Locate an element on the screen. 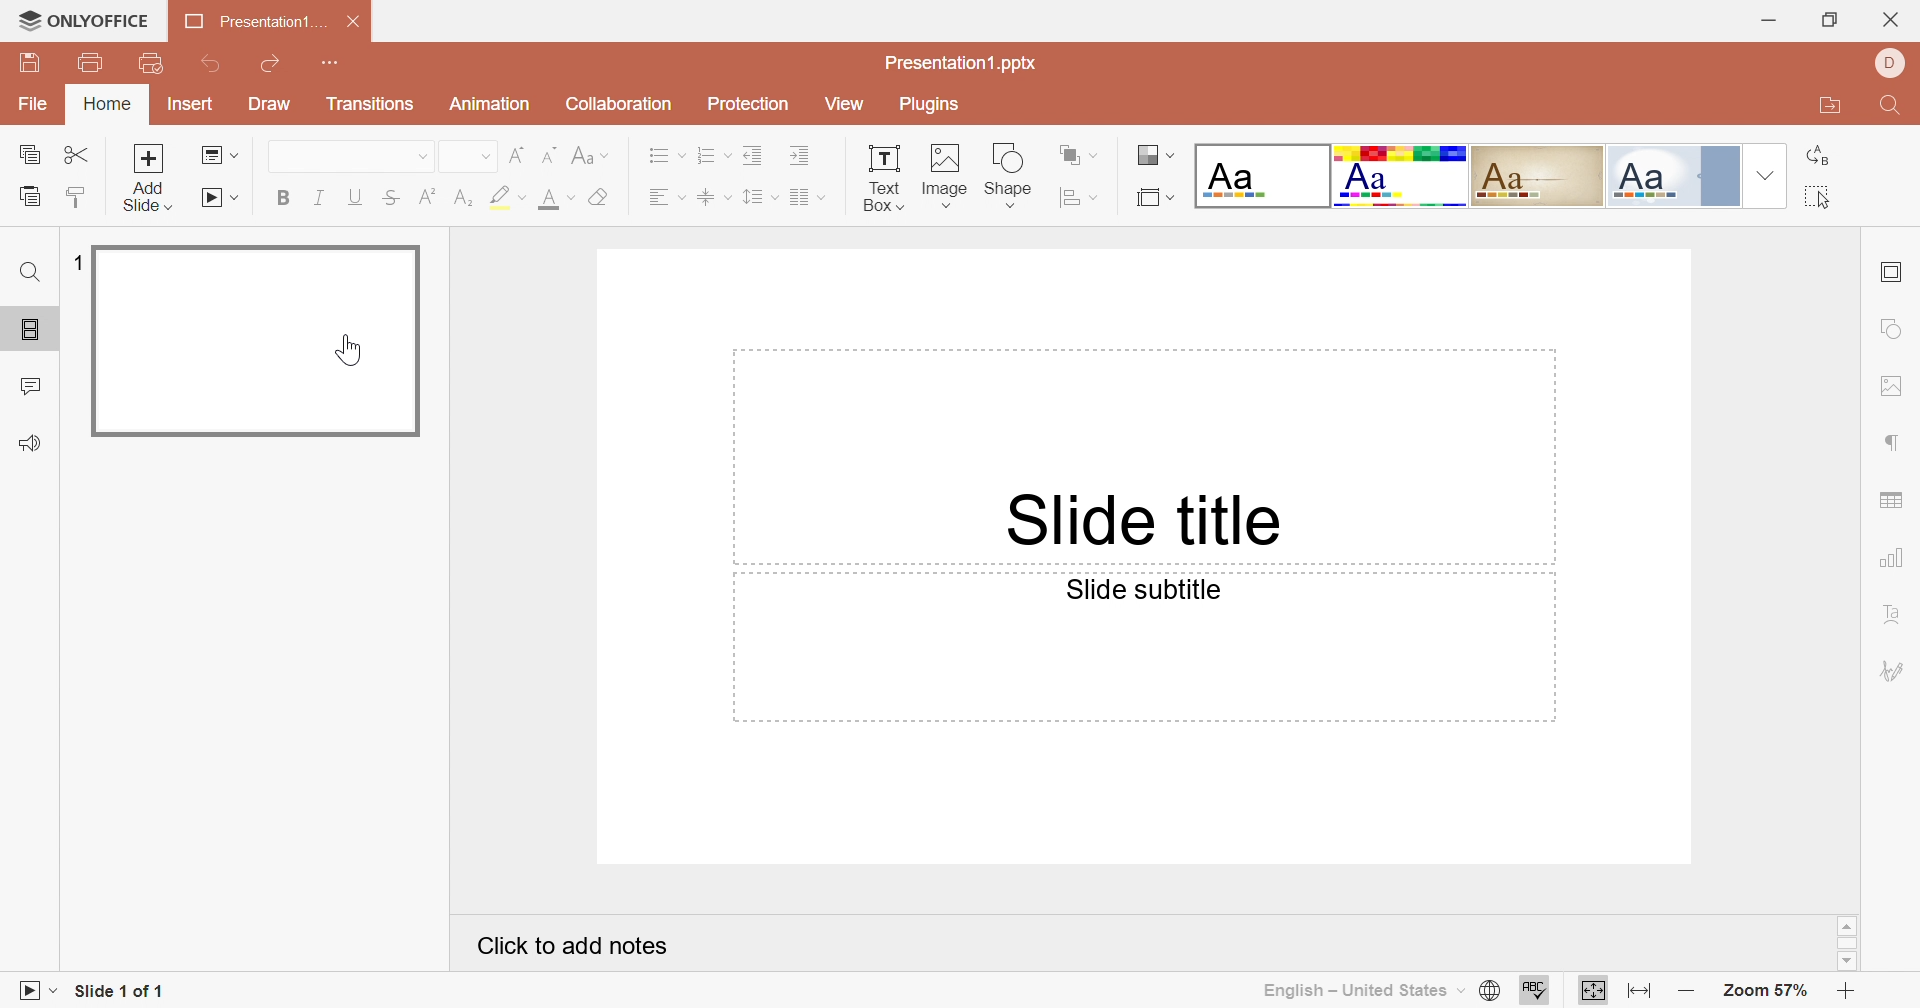  Align Text Left is located at coordinates (659, 197).